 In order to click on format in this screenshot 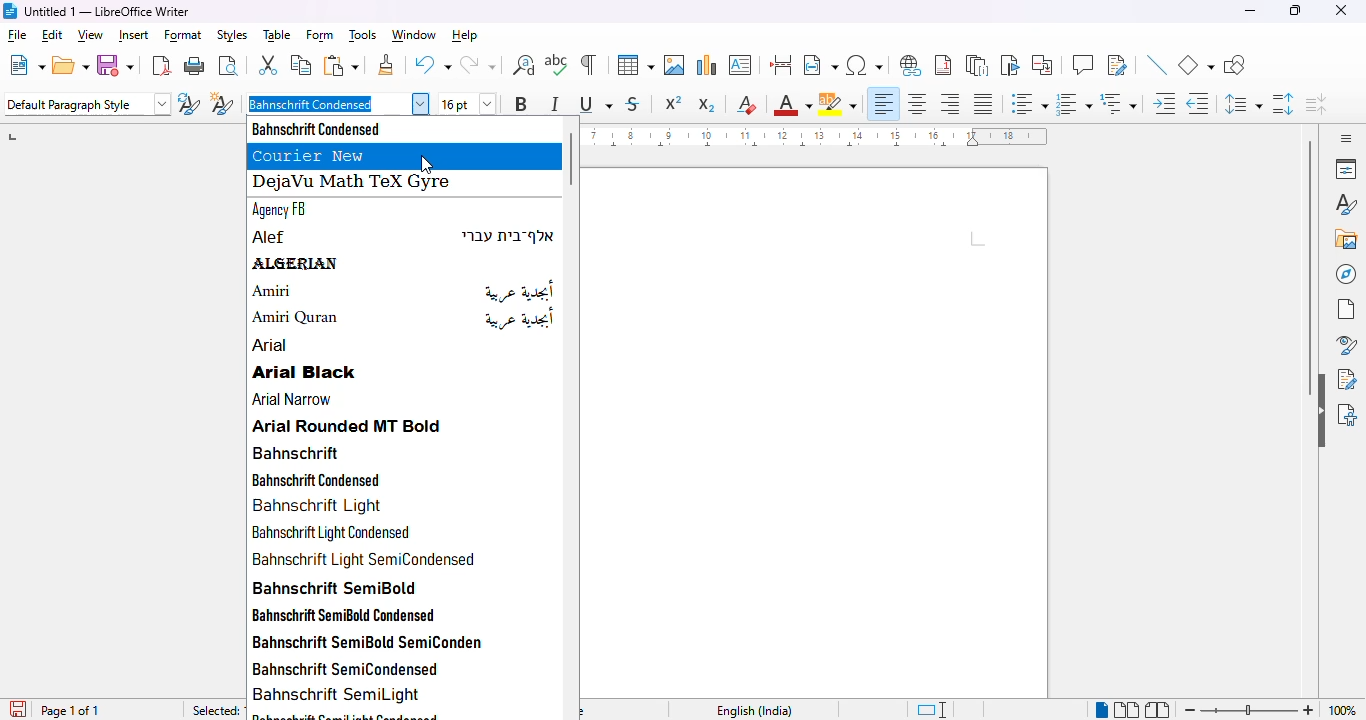, I will do `click(184, 37)`.